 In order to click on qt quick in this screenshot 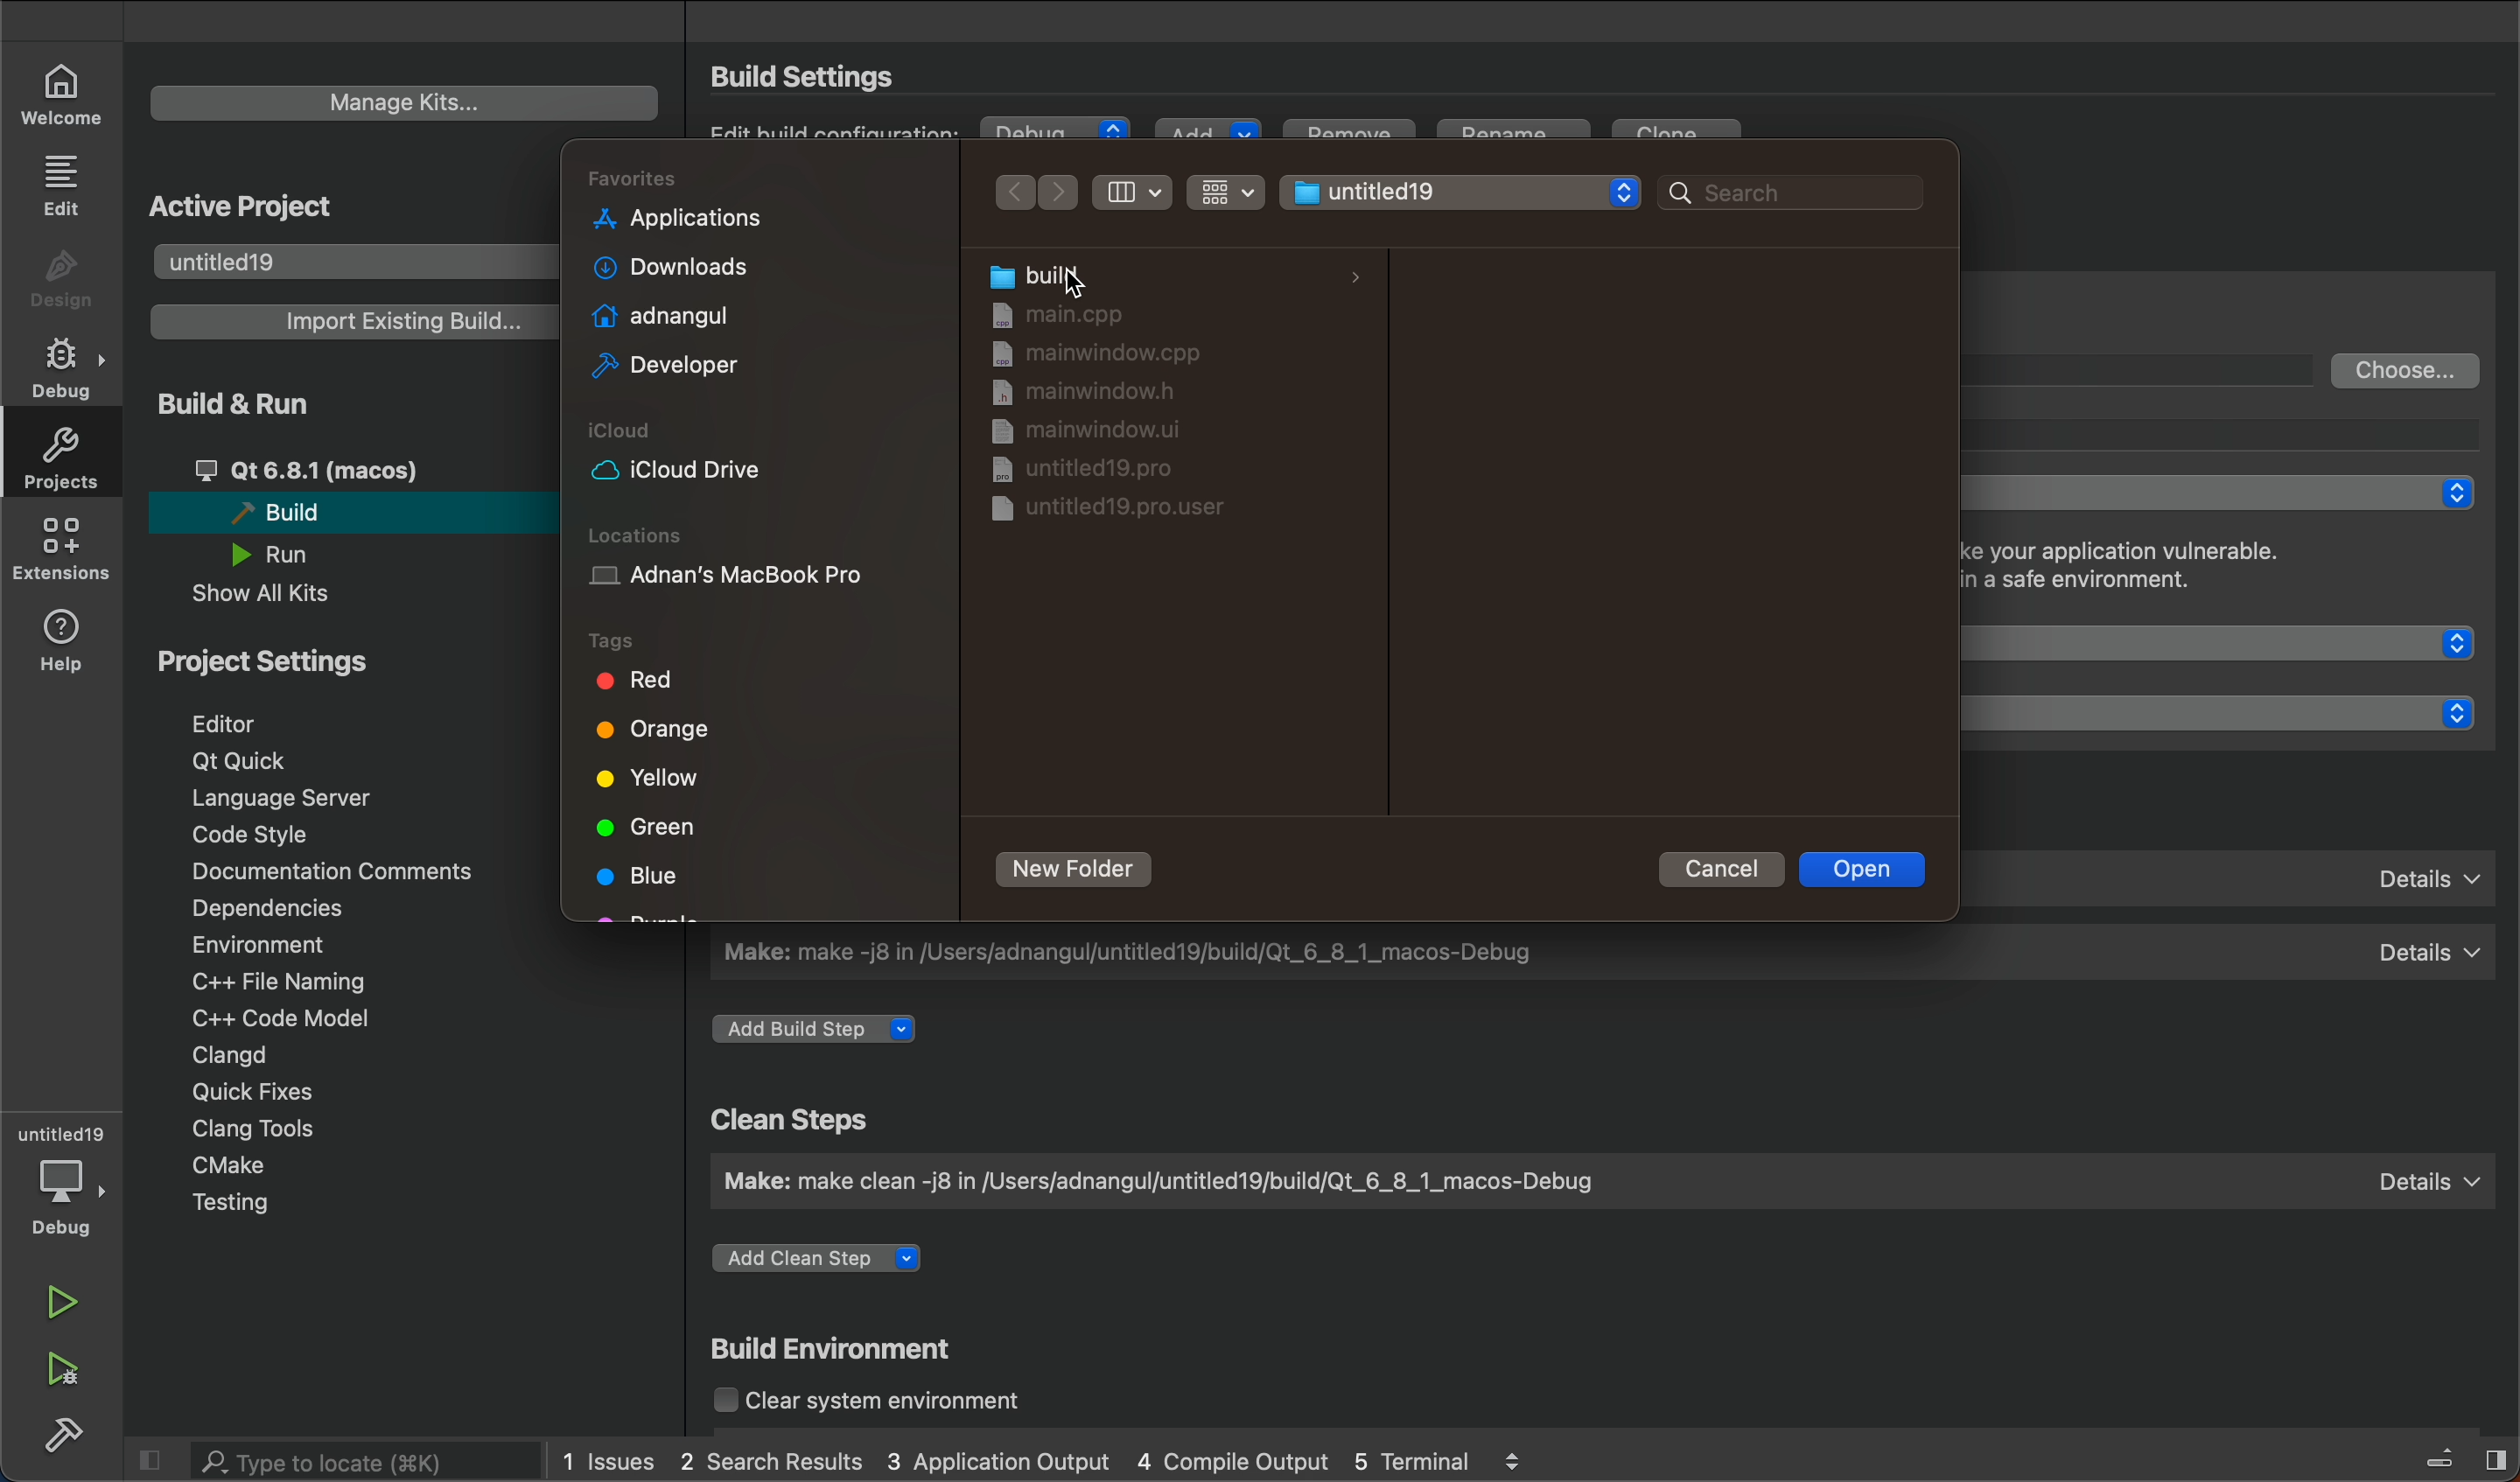, I will do `click(245, 762)`.